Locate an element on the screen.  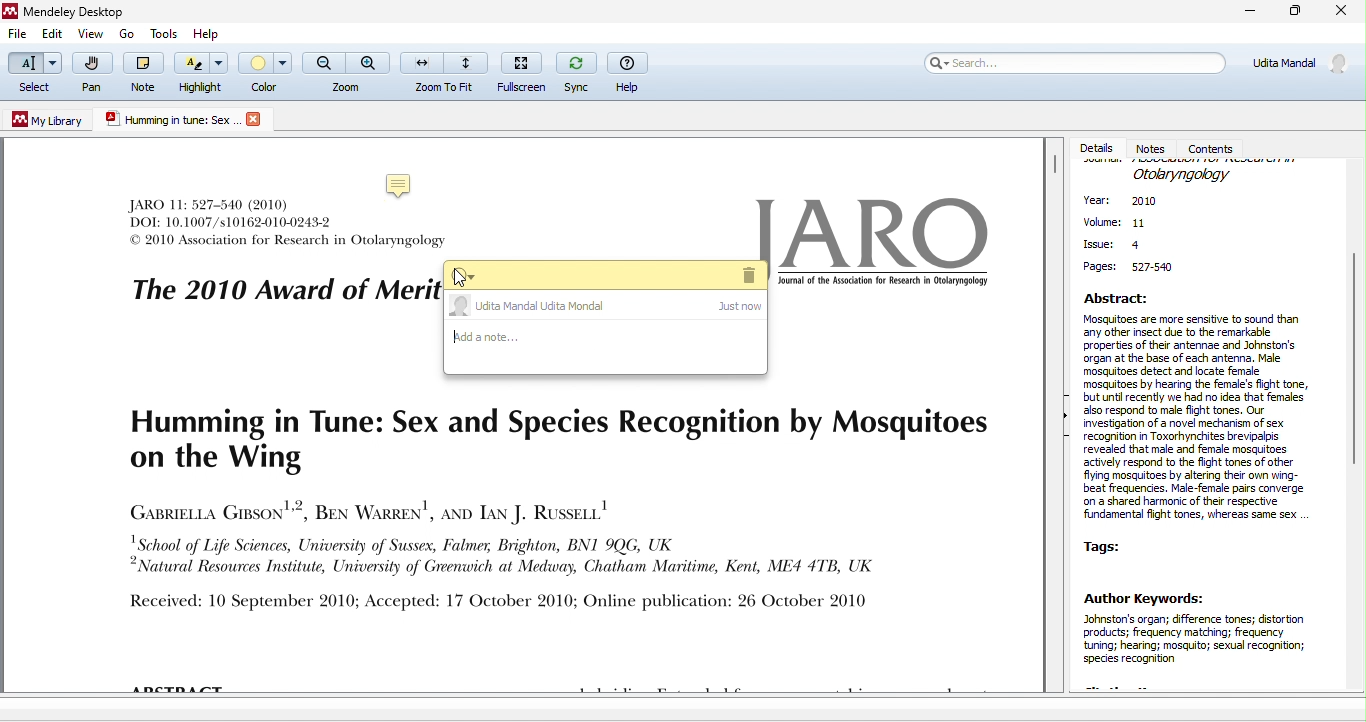
zoom to fit is located at coordinates (445, 71).